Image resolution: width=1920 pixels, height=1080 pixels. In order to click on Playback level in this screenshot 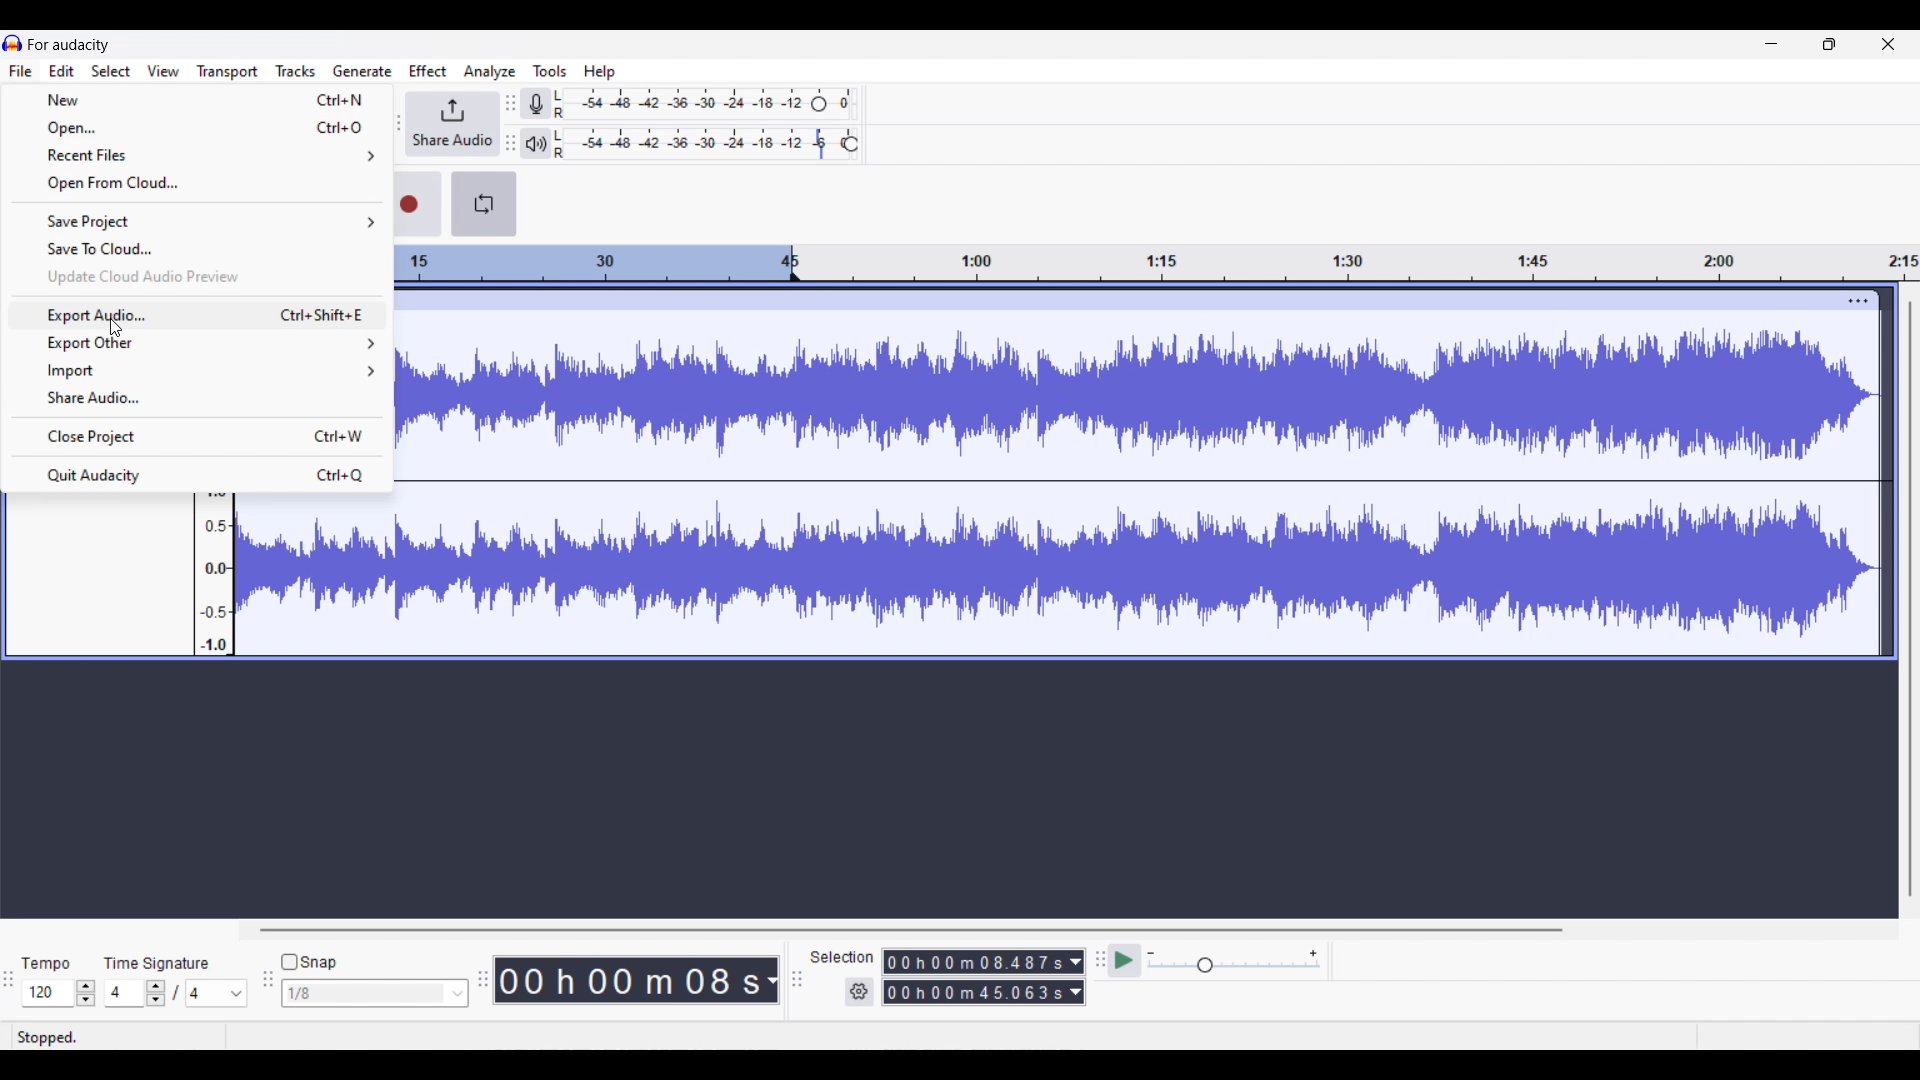, I will do `click(694, 144)`.